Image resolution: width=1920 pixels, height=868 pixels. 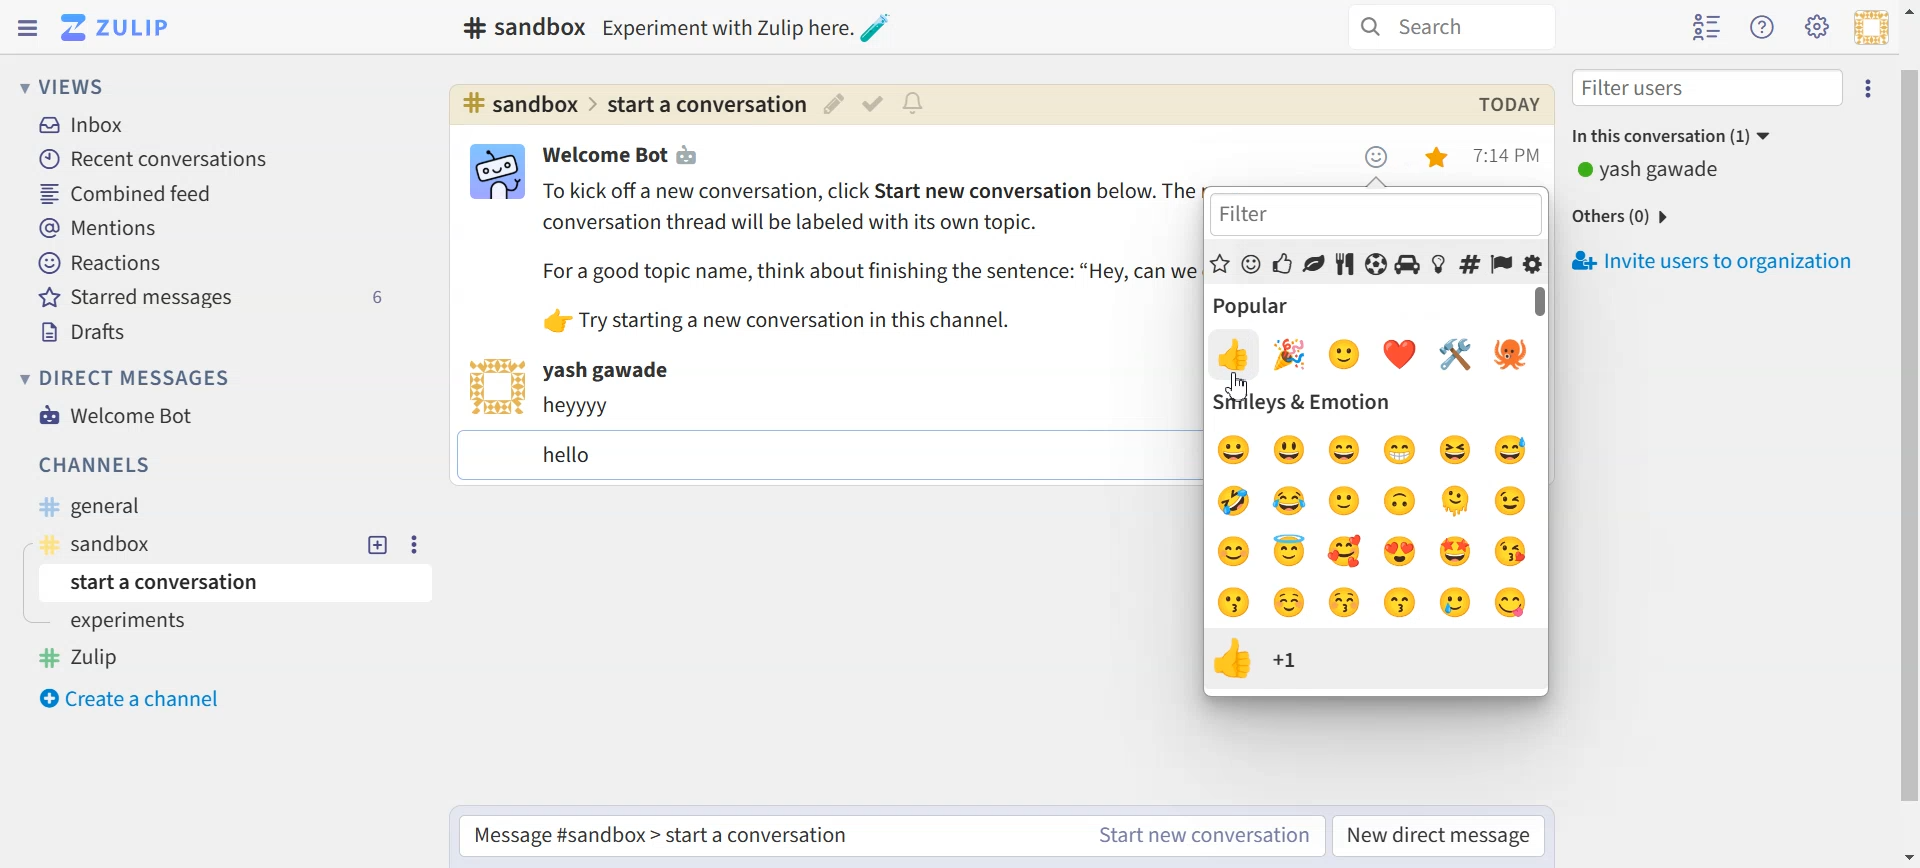 What do you see at coordinates (115, 544) in the screenshot?
I see `Sandbox tag` at bounding box center [115, 544].